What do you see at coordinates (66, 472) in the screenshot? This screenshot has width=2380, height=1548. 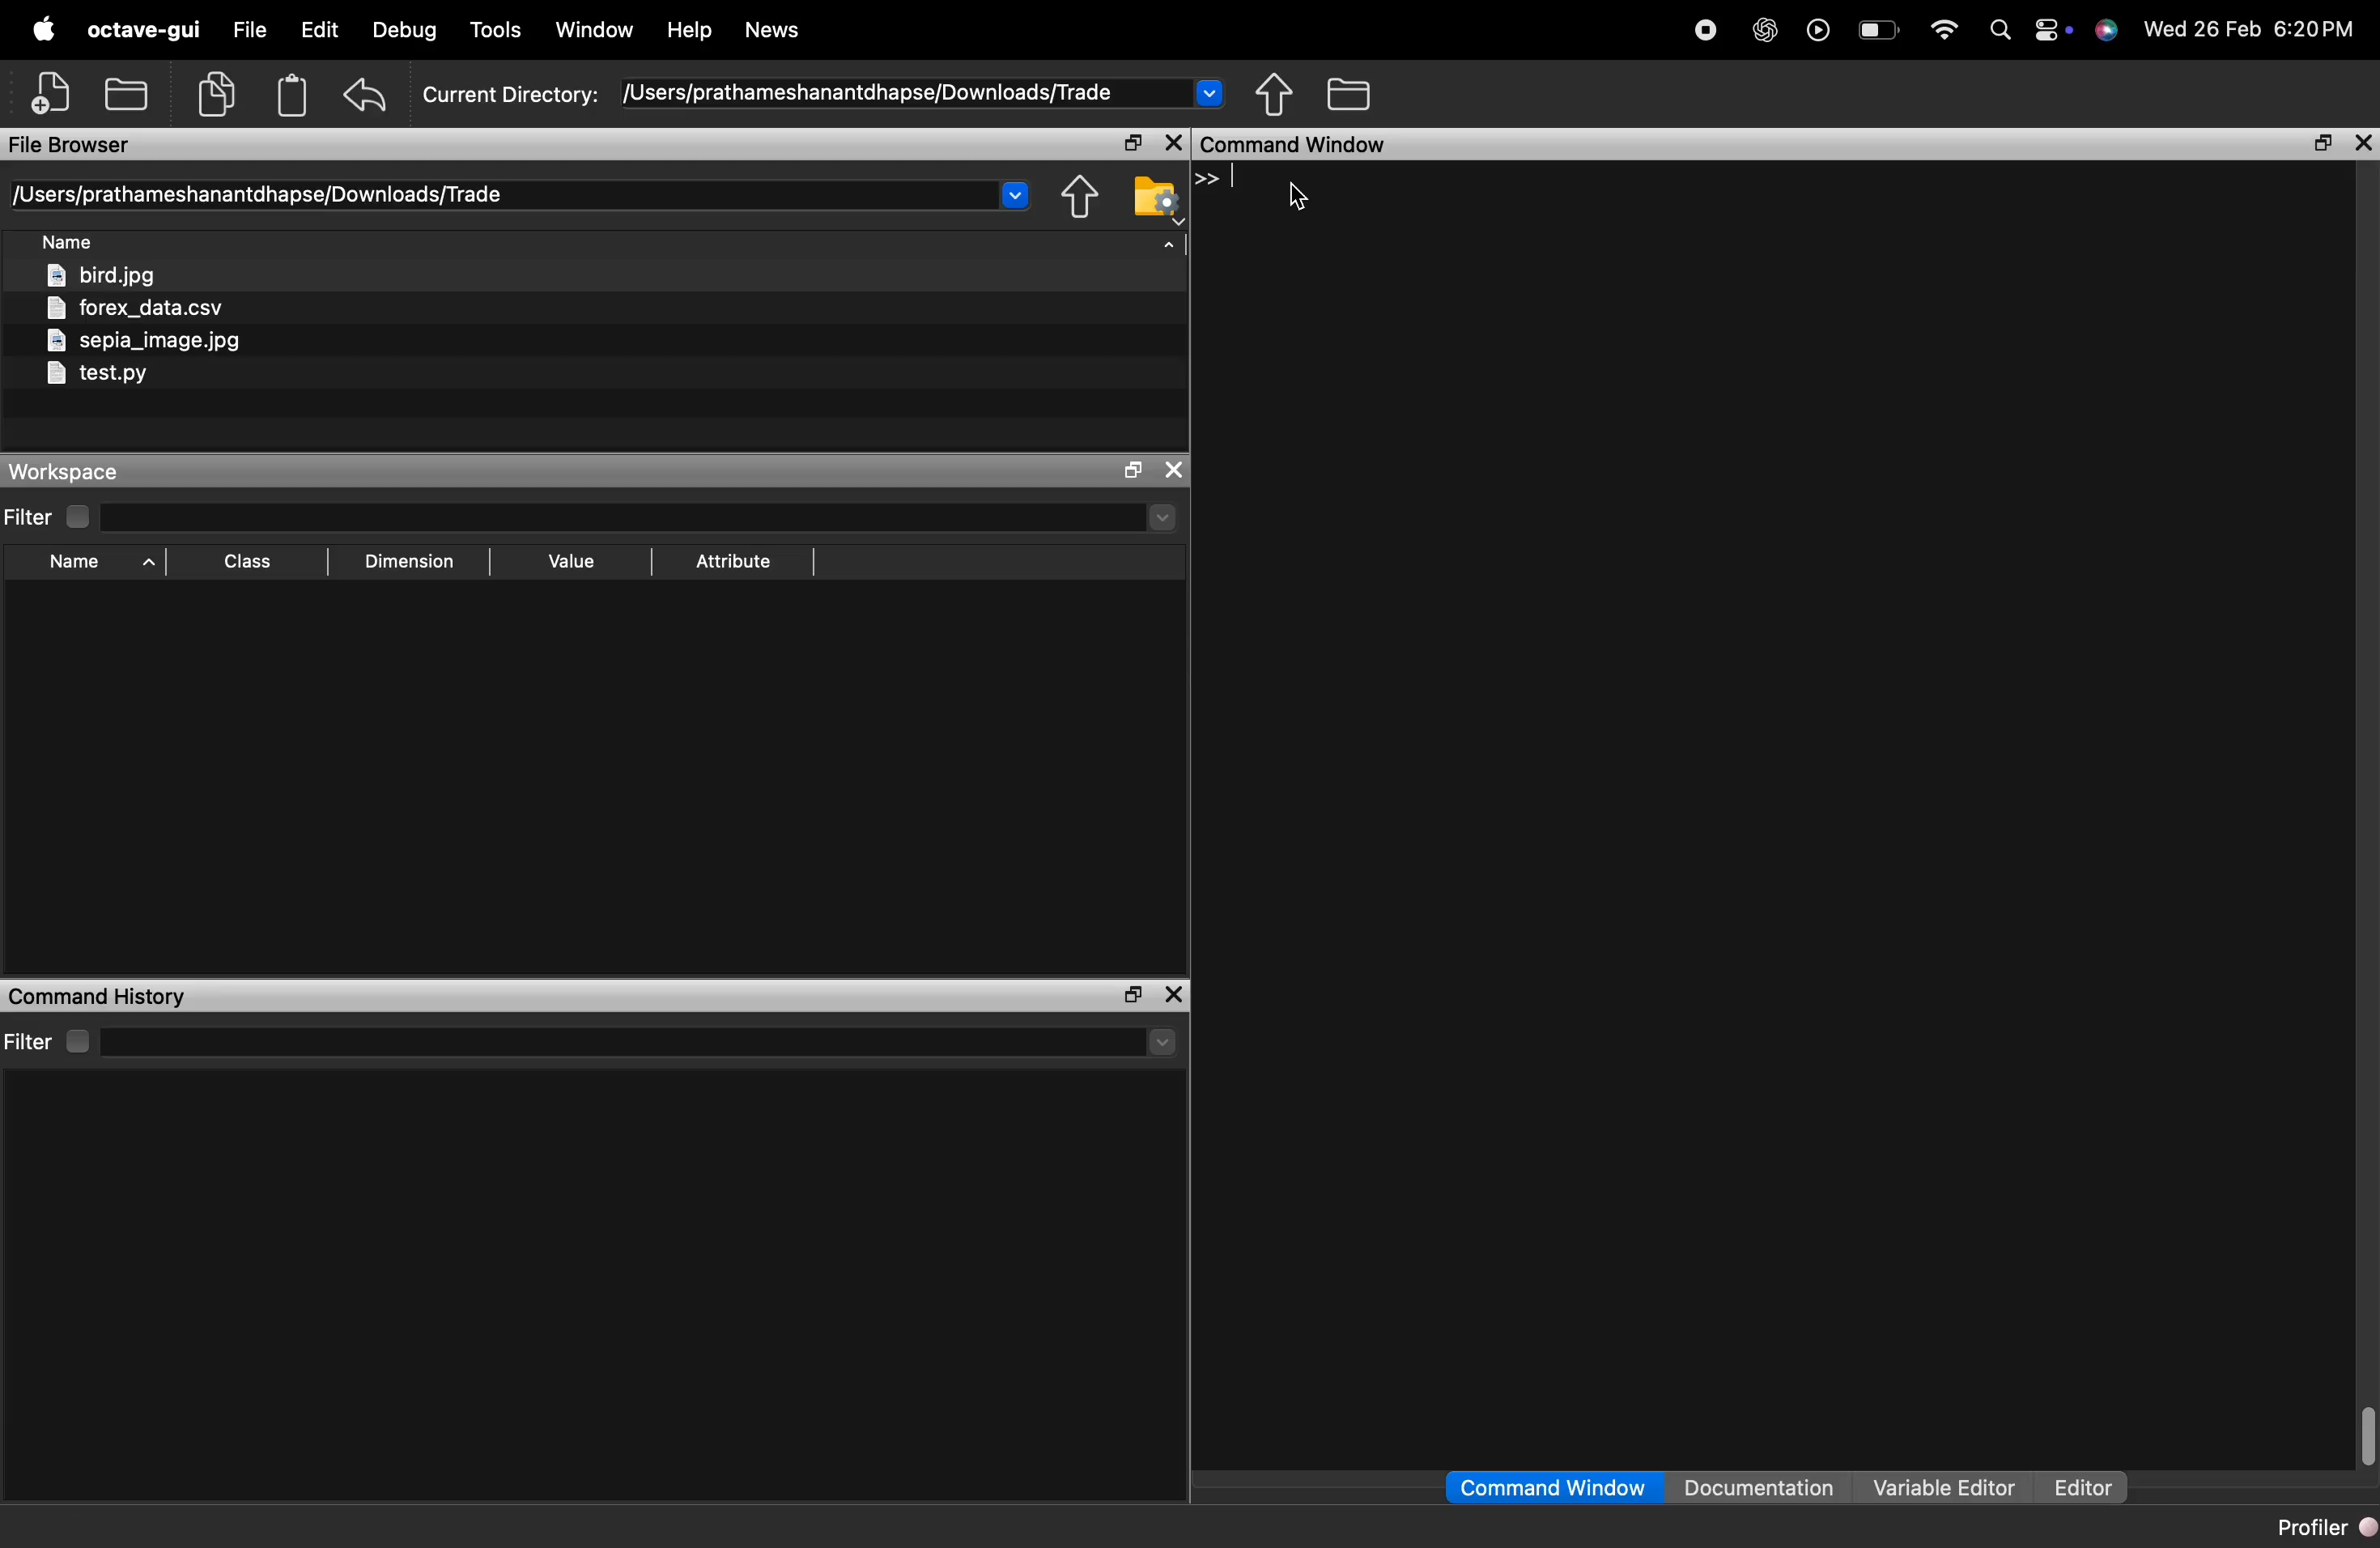 I see `Workspace` at bounding box center [66, 472].